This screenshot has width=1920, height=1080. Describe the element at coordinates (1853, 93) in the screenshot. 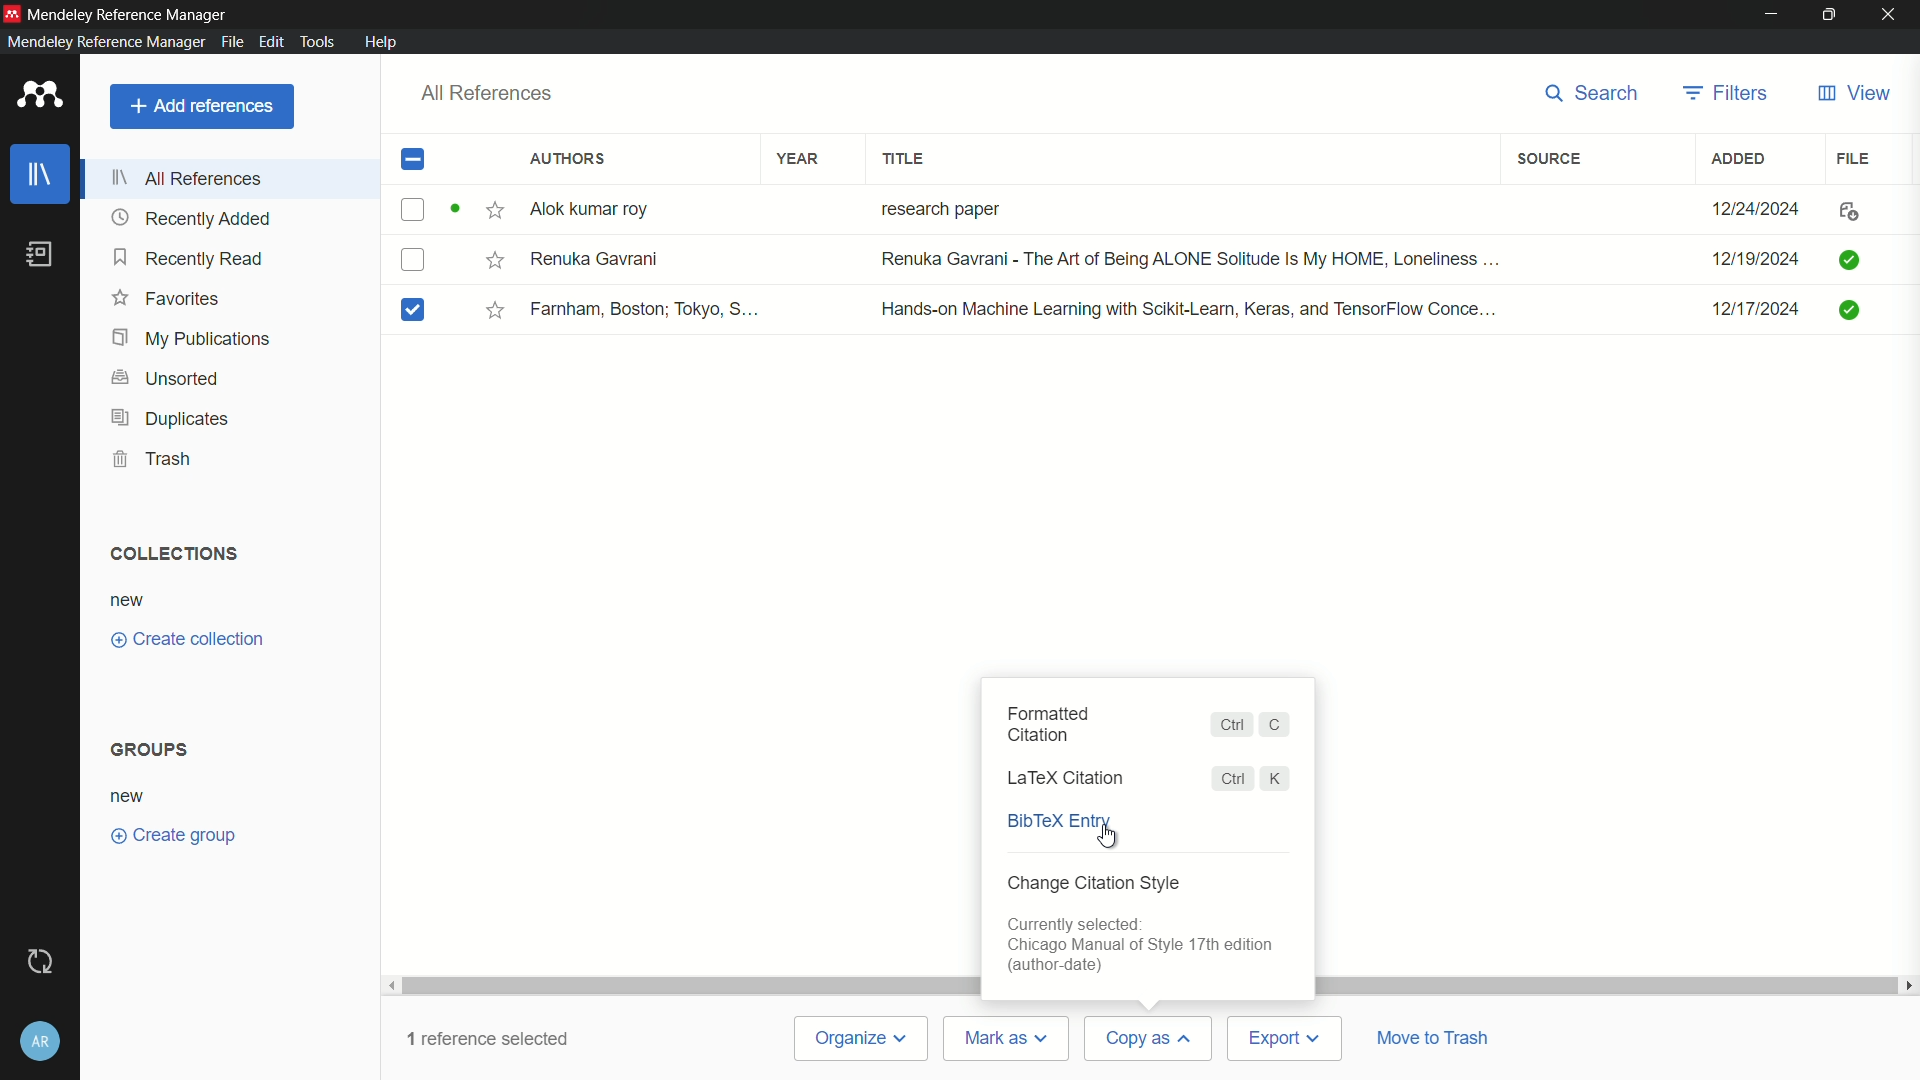

I see `view` at that location.